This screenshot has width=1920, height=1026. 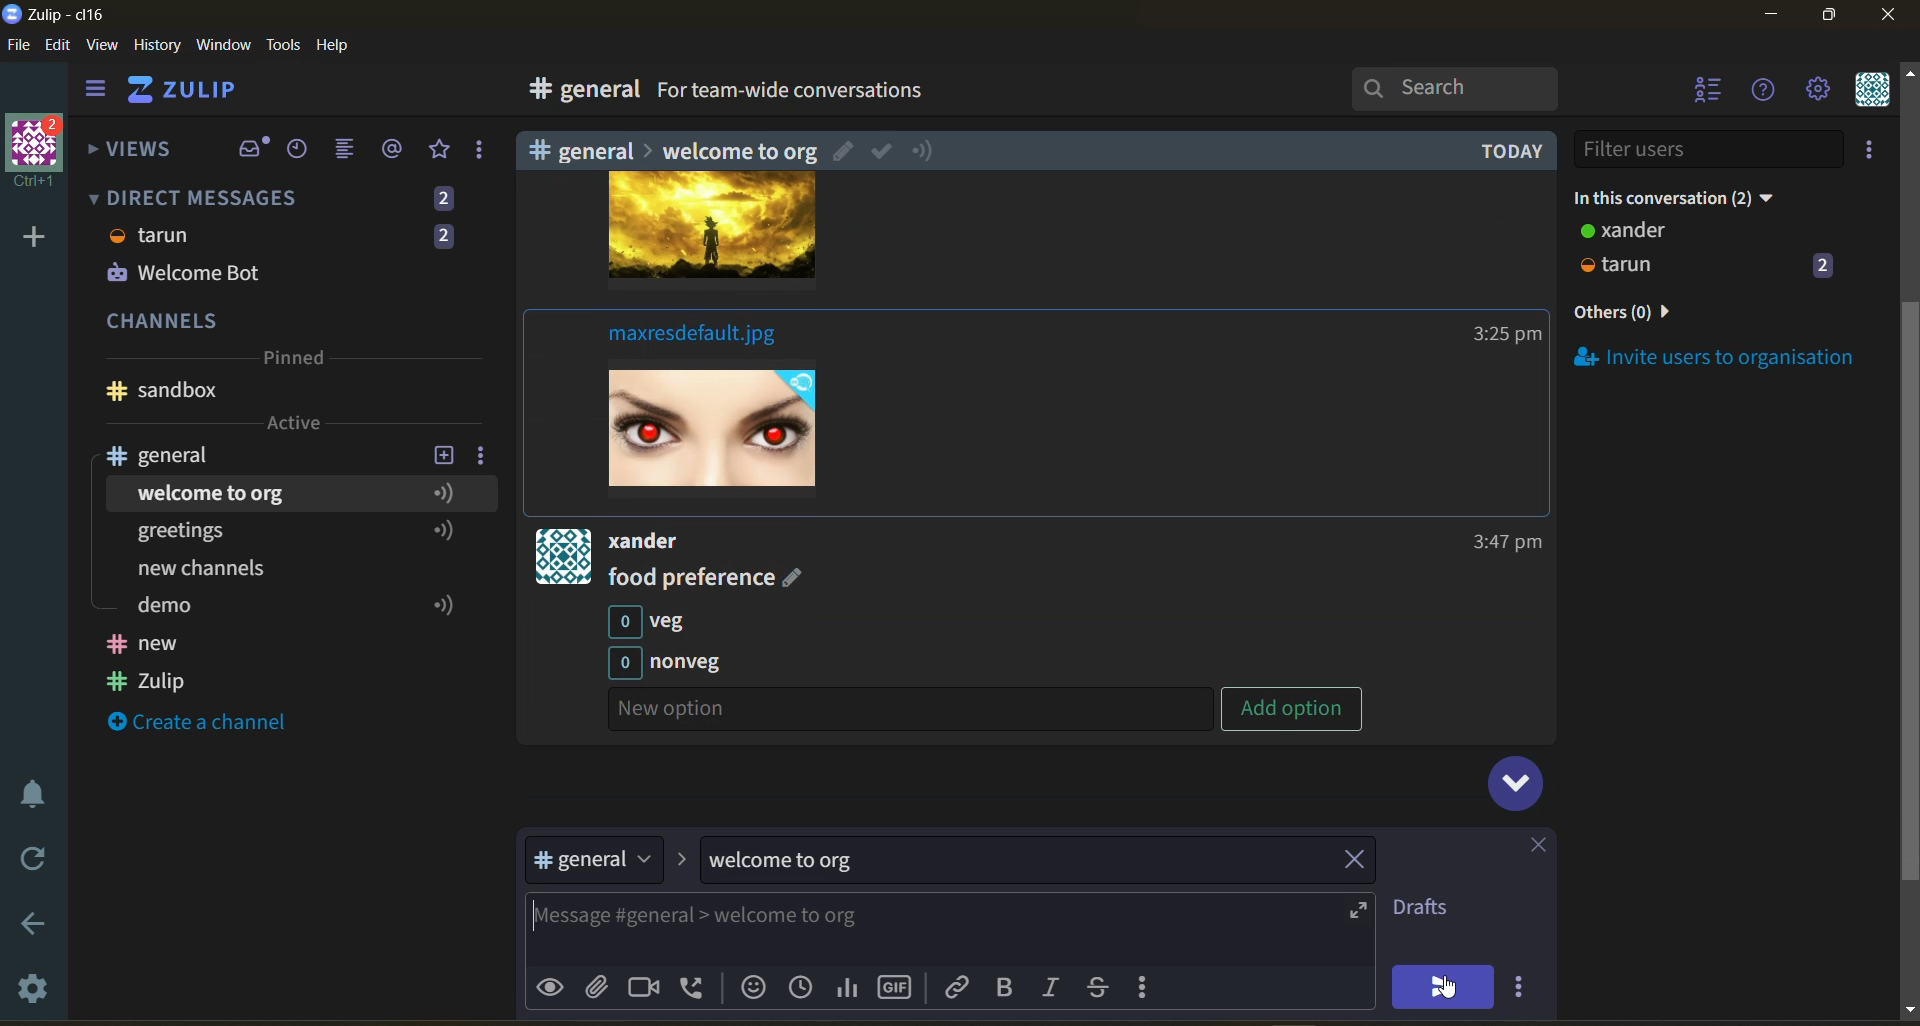 I want to click on send options, so click(x=1521, y=984).